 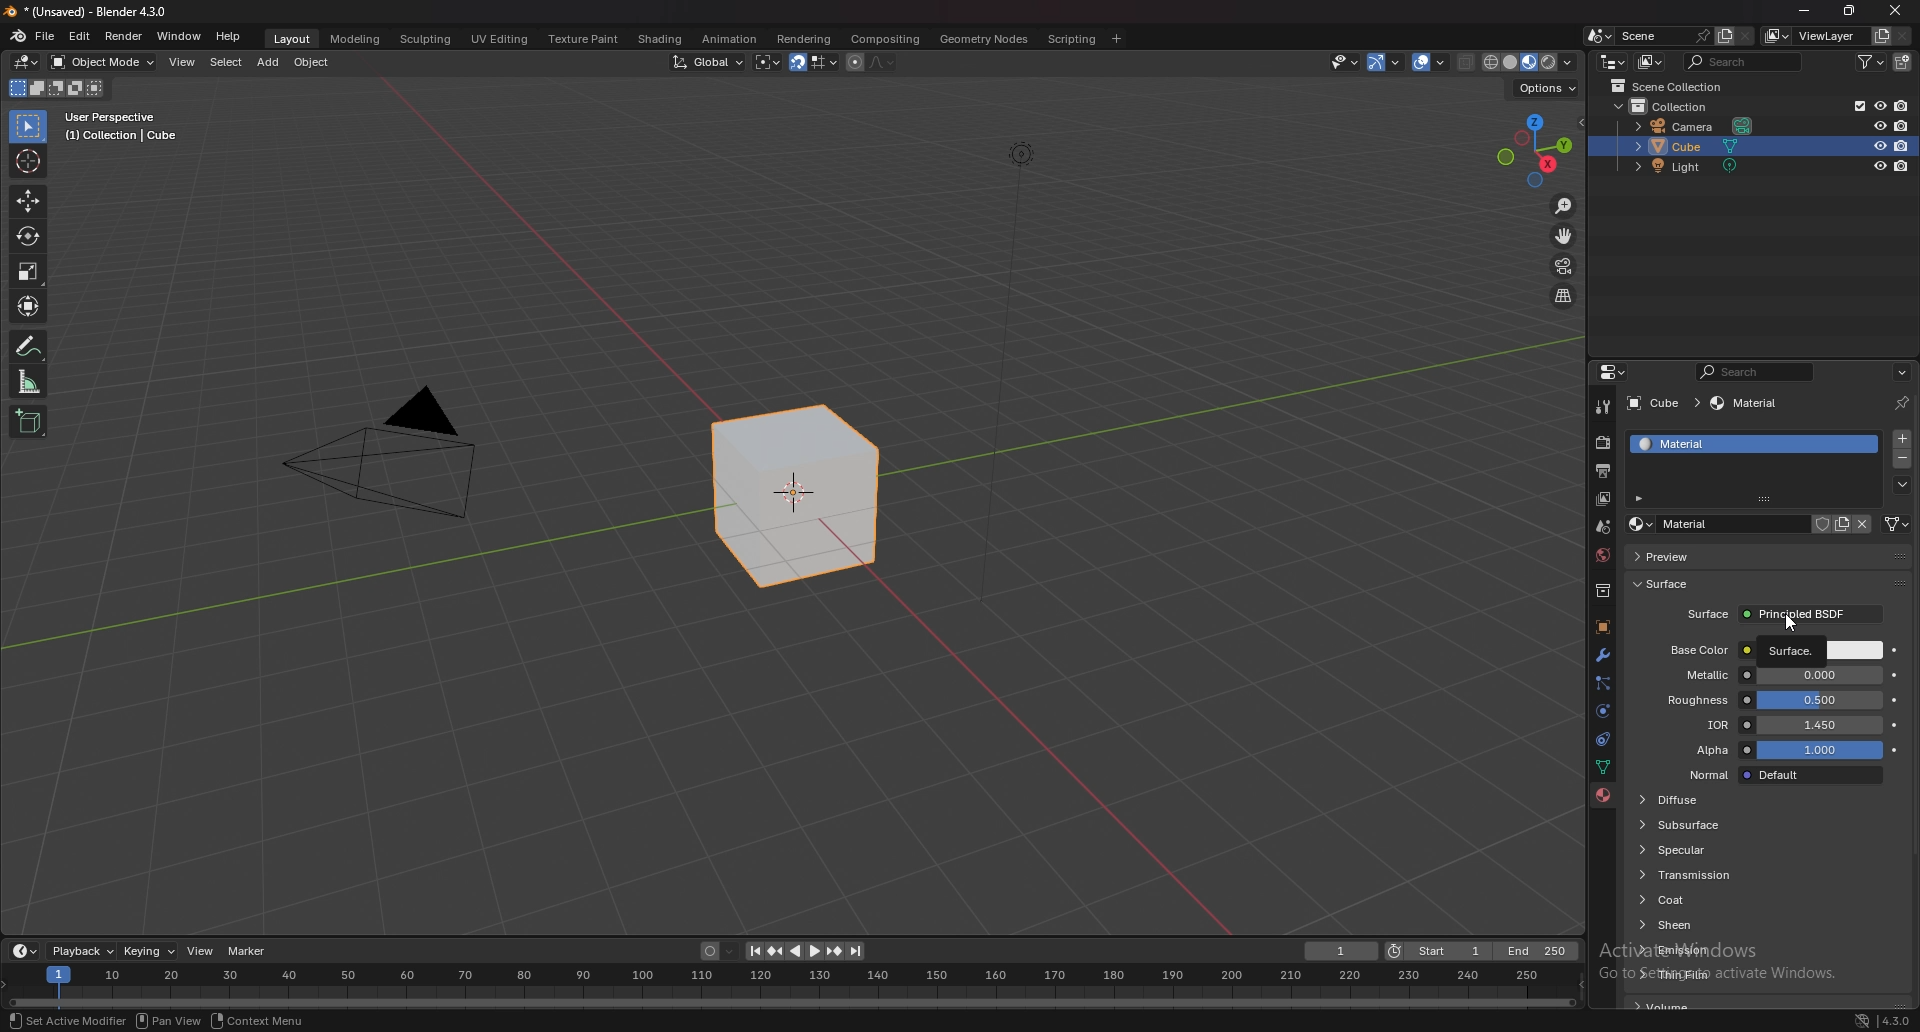 What do you see at coordinates (1697, 127) in the screenshot?
I see `camera` at bounding box center [1697, 127].